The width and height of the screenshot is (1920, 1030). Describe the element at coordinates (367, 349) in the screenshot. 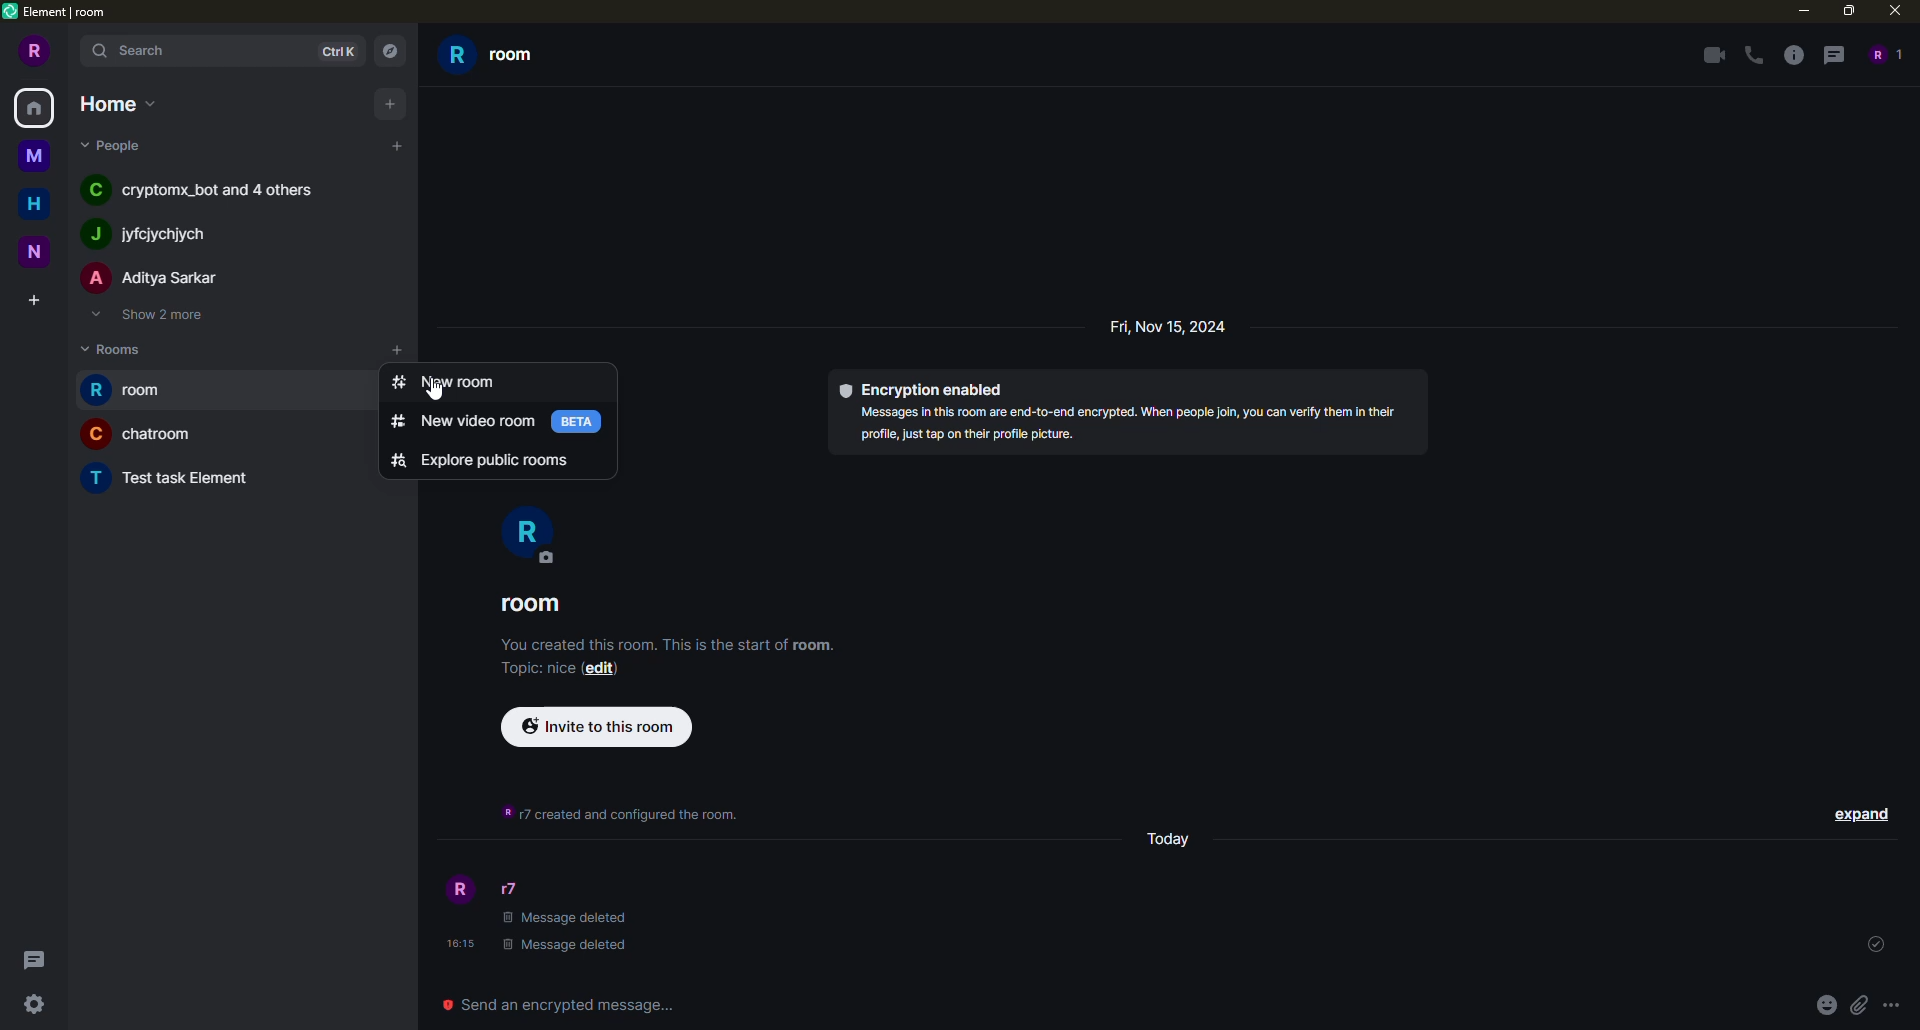

I see `more` at that location.